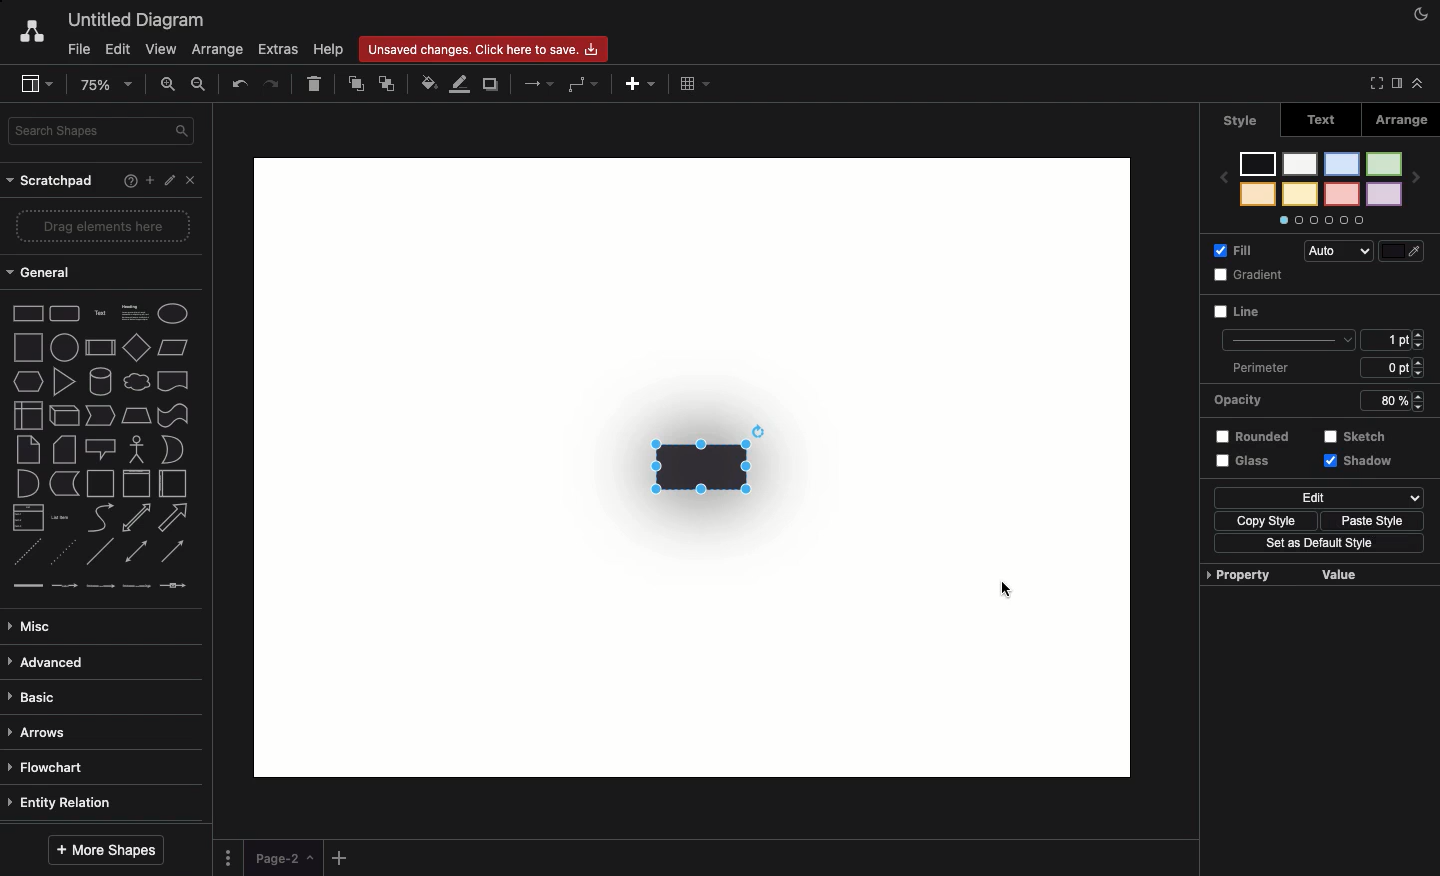 The height and width of the screenshot is (876, 1440). I want to click on Heading, so click(134, 316).